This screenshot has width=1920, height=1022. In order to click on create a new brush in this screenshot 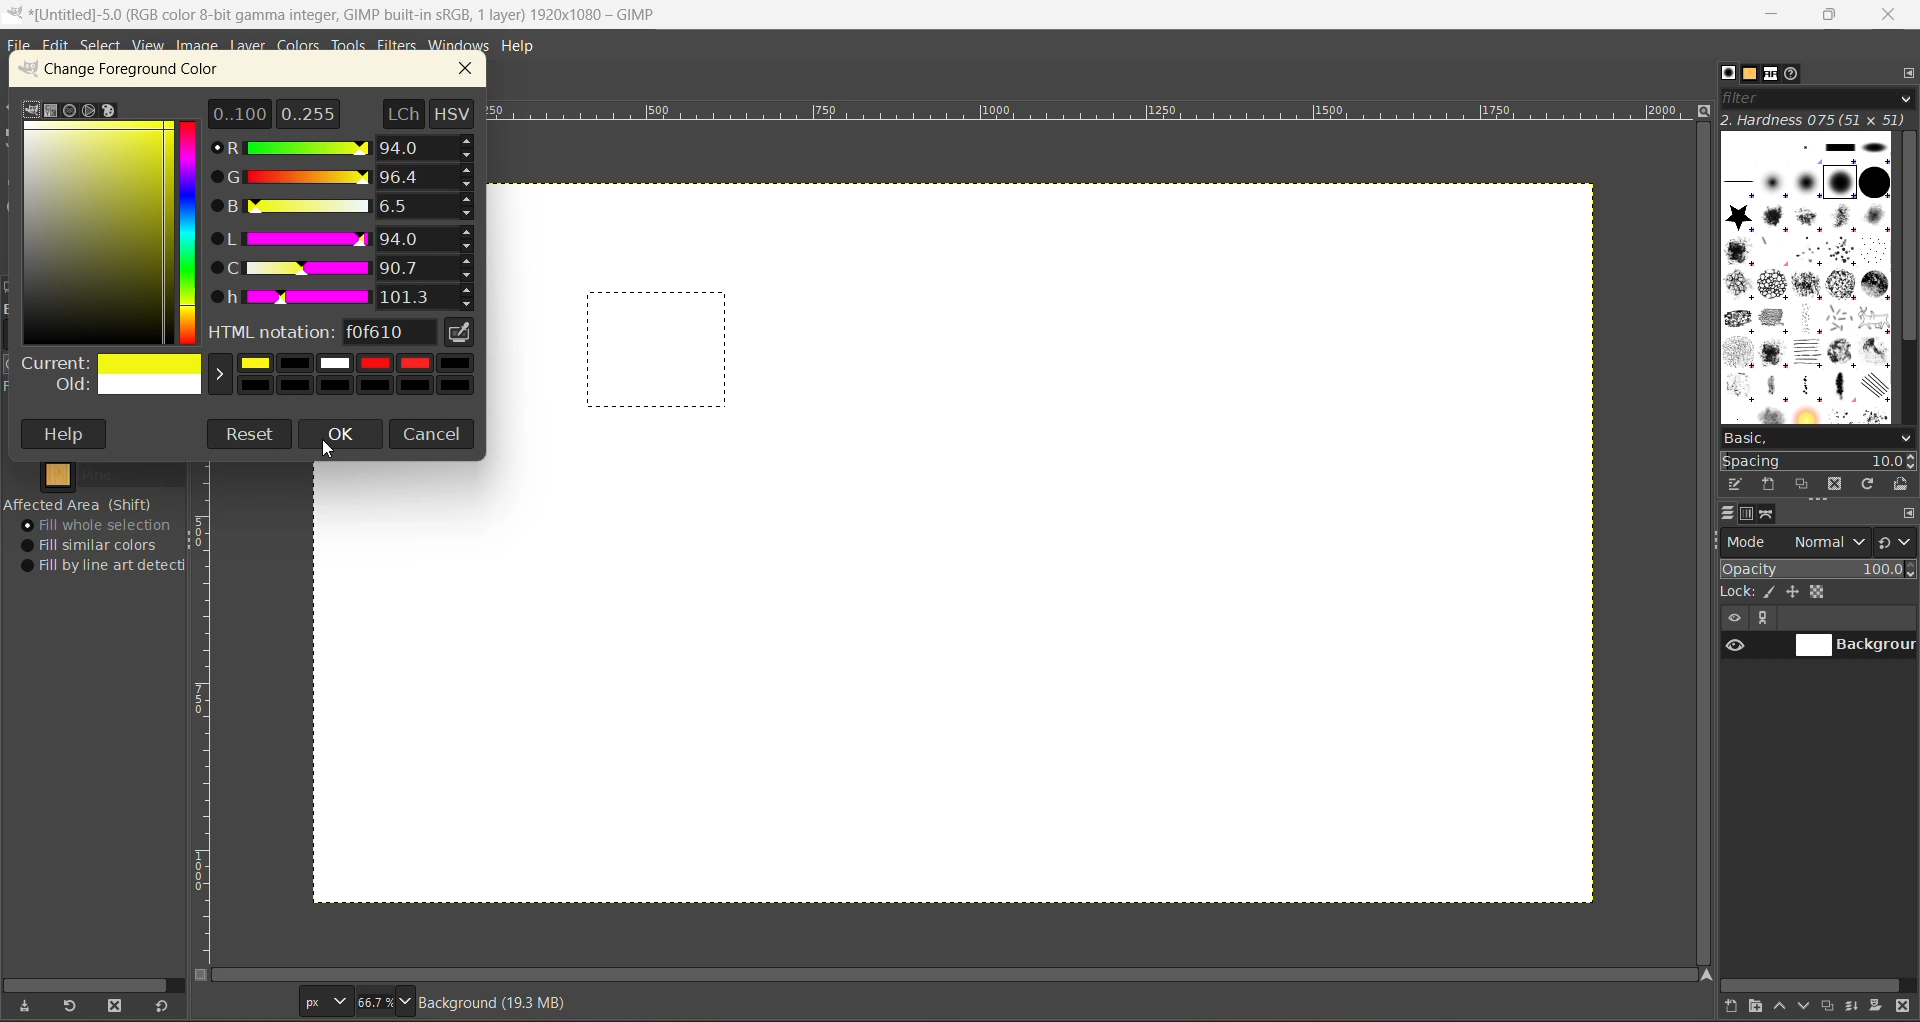, I will do `click(1771, 483)`.